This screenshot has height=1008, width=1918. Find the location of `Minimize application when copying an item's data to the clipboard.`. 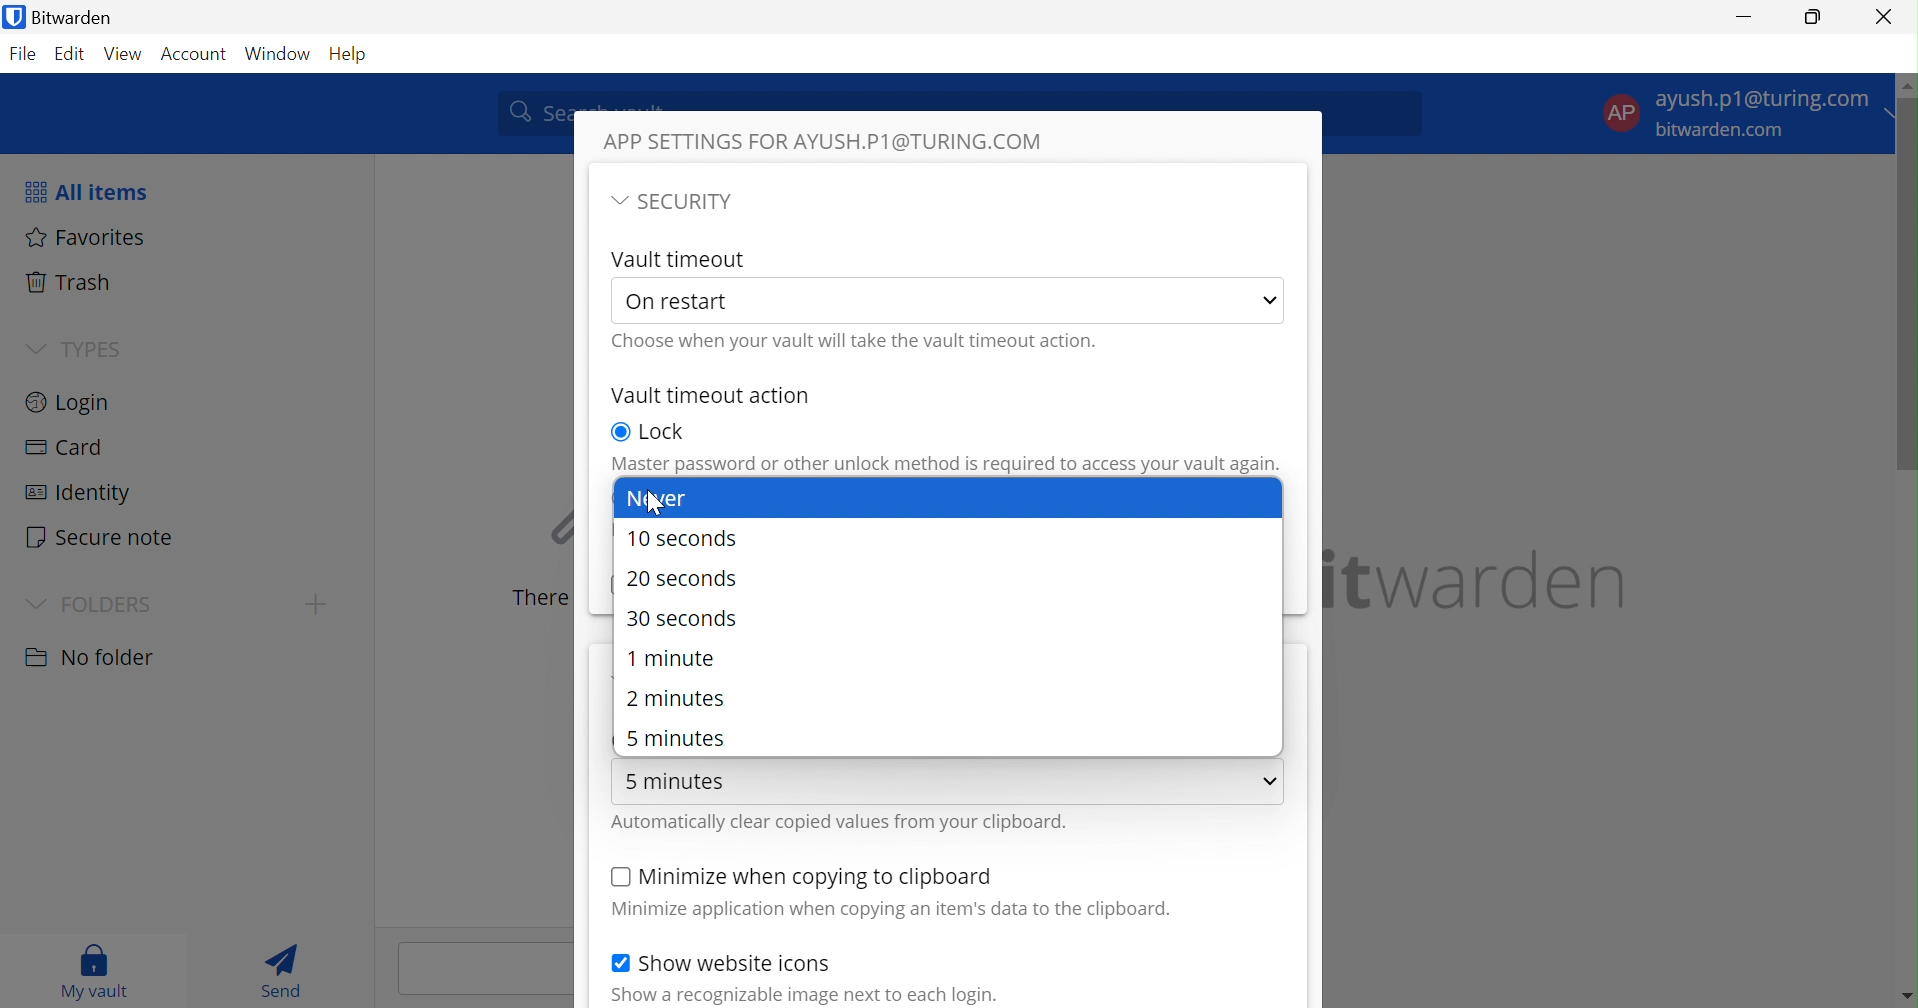

Minimize application when copying an item's data to the clipboard. is located at coordinates (896, 910).